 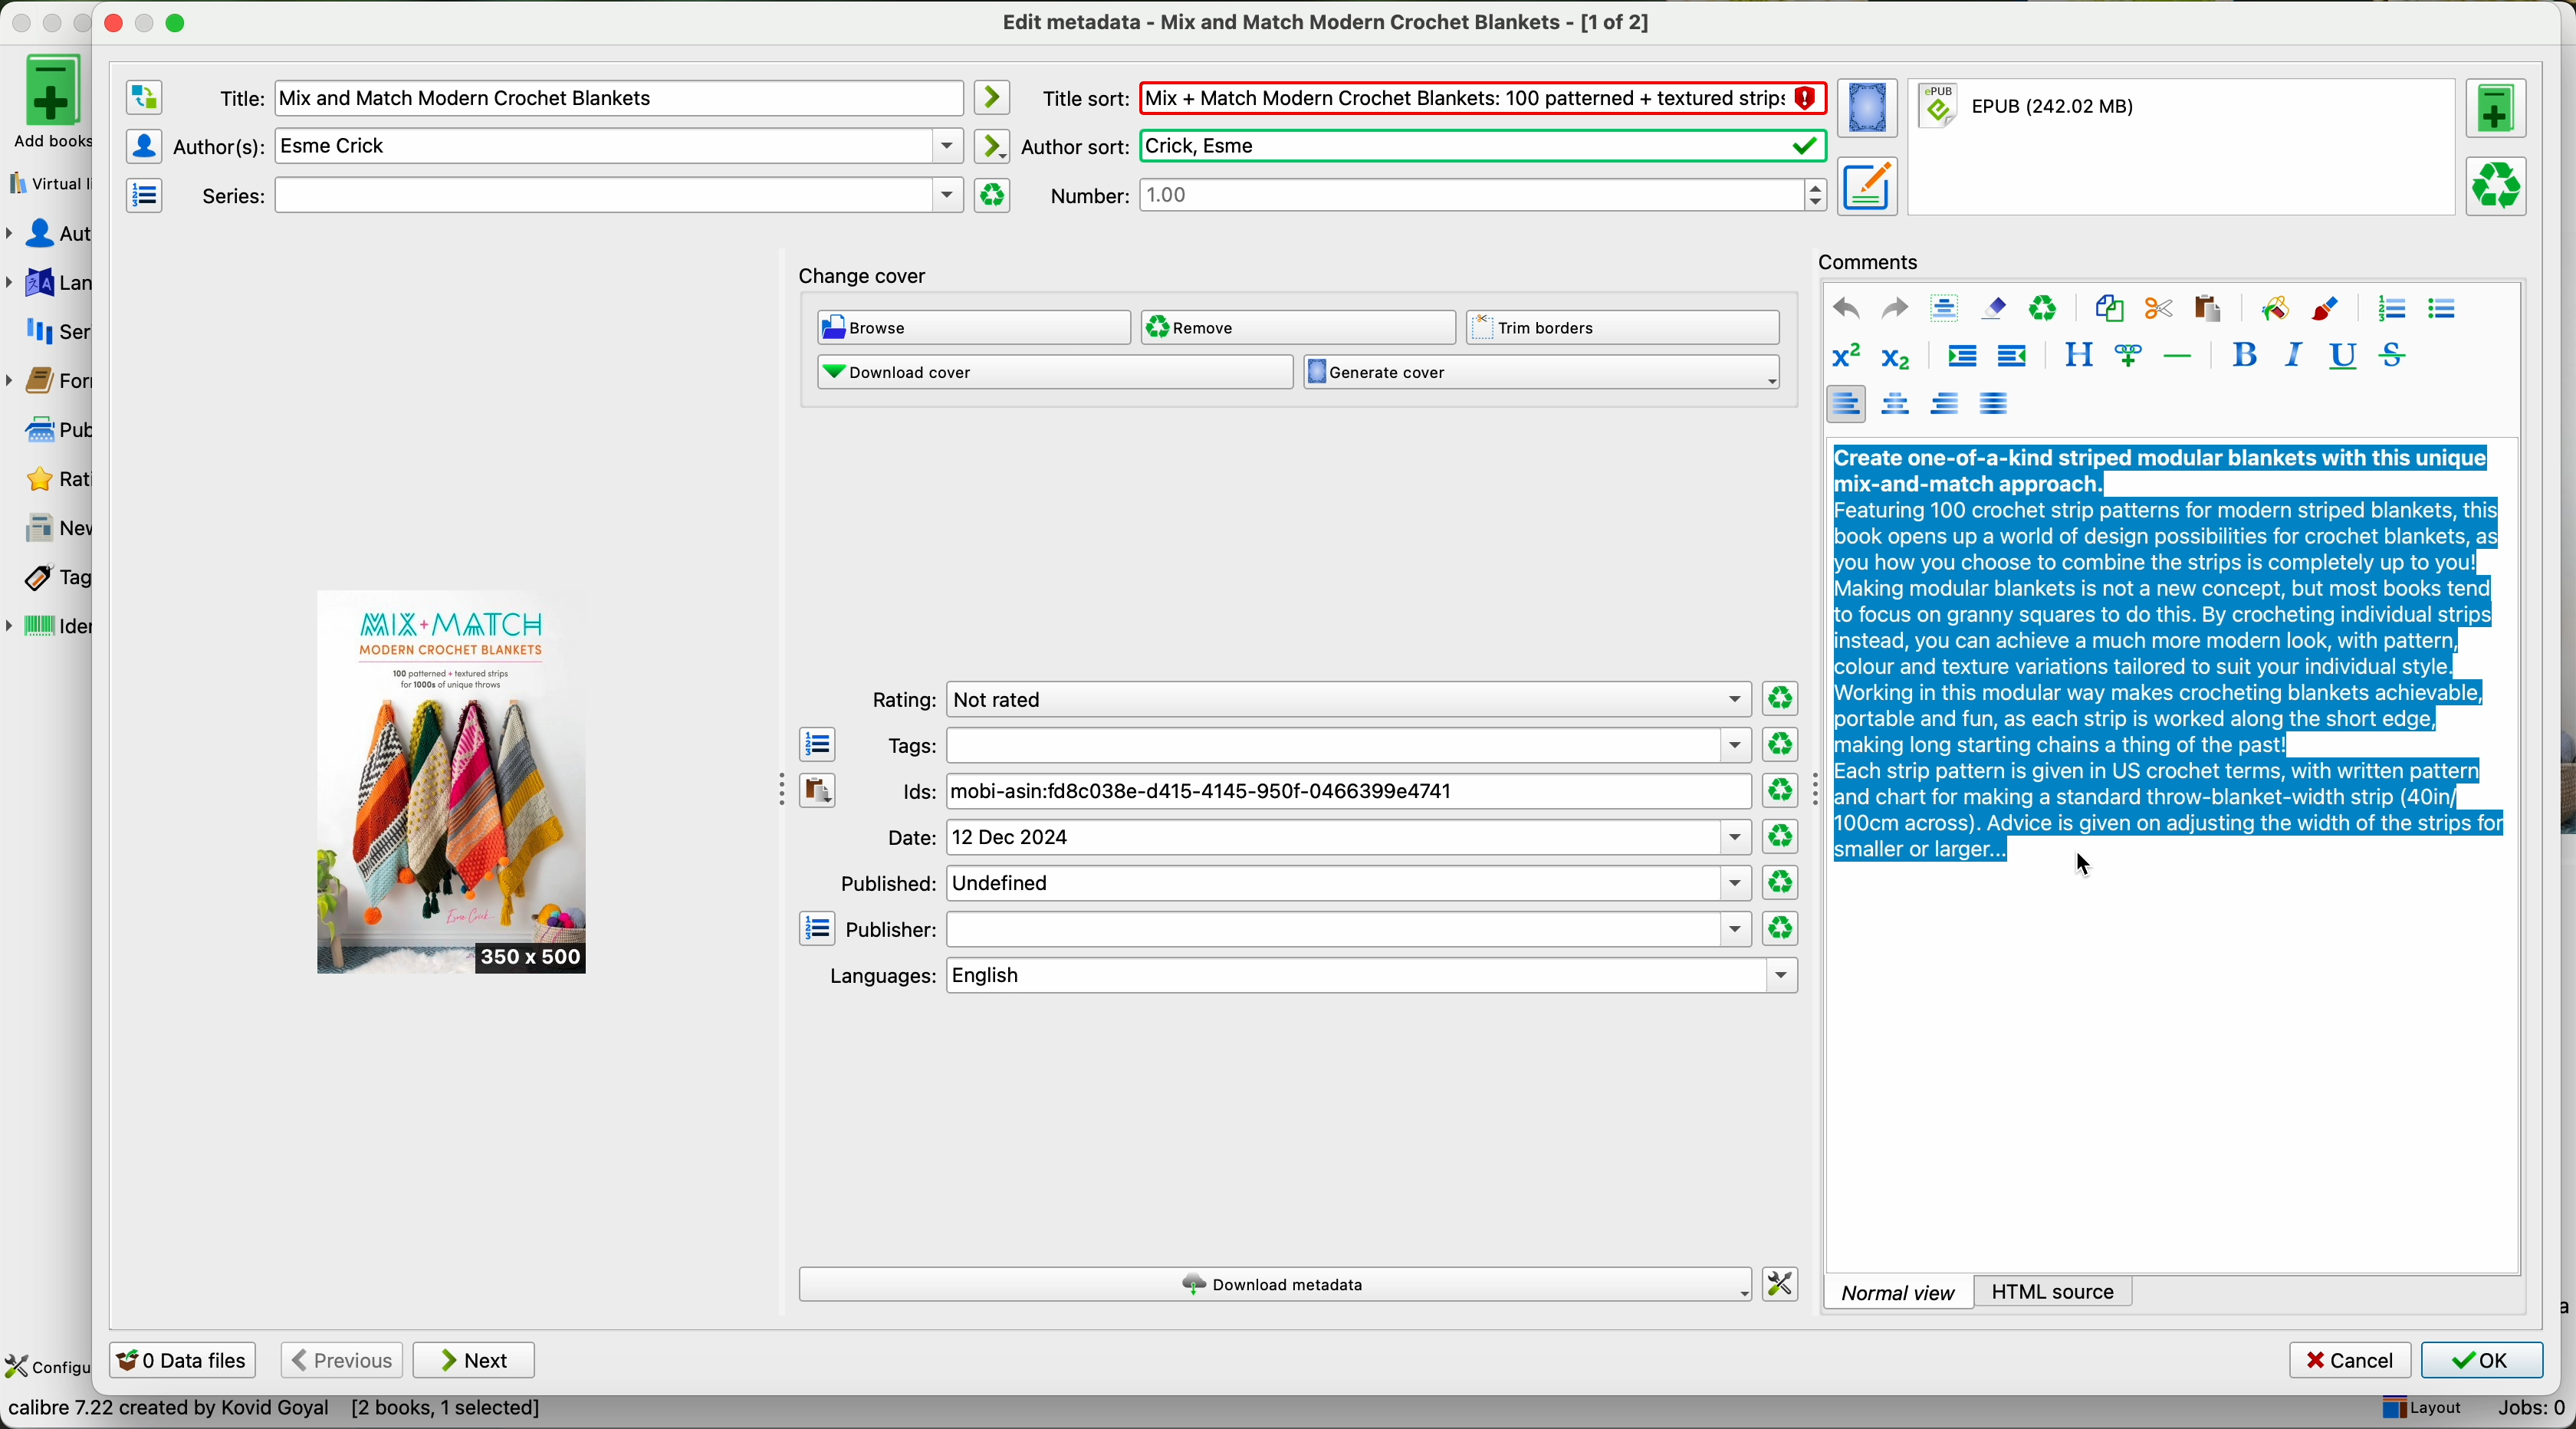 I want to click on three dots, so click(x=773, y=786).